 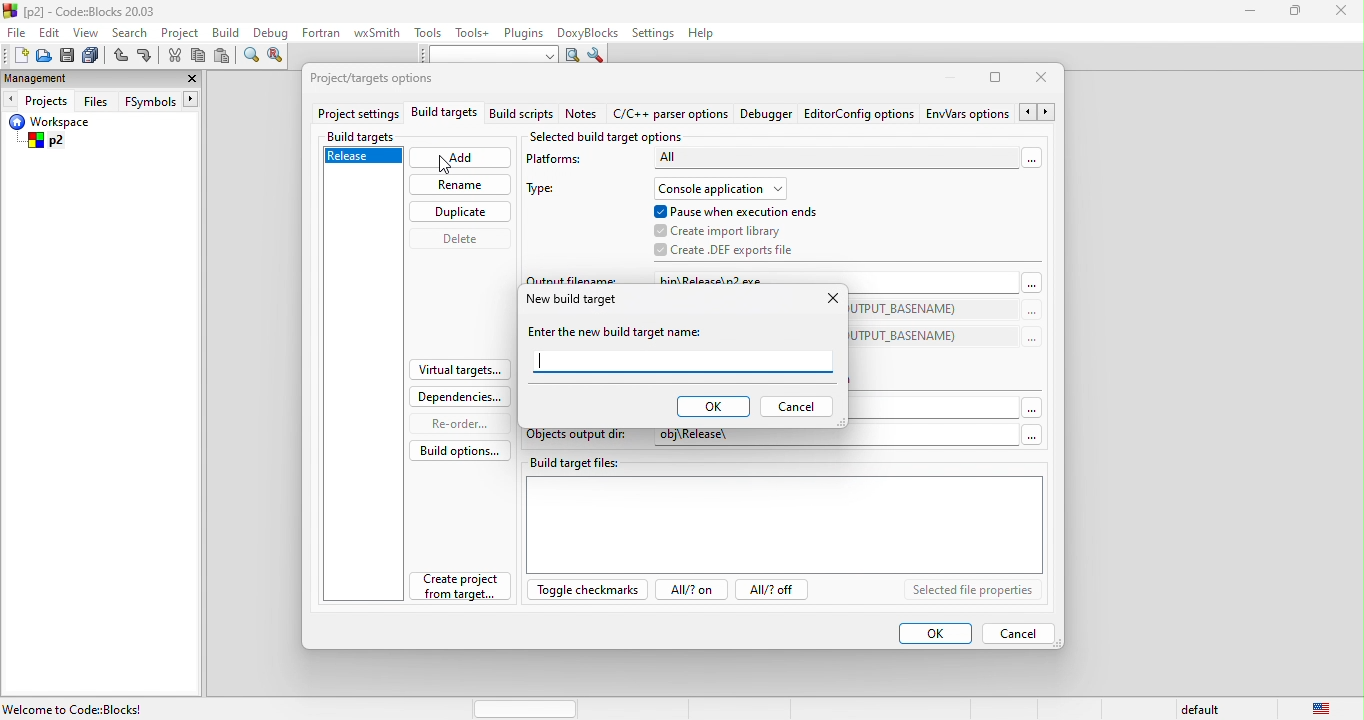 I want to click on build script notes, so click(x=521, y=115).